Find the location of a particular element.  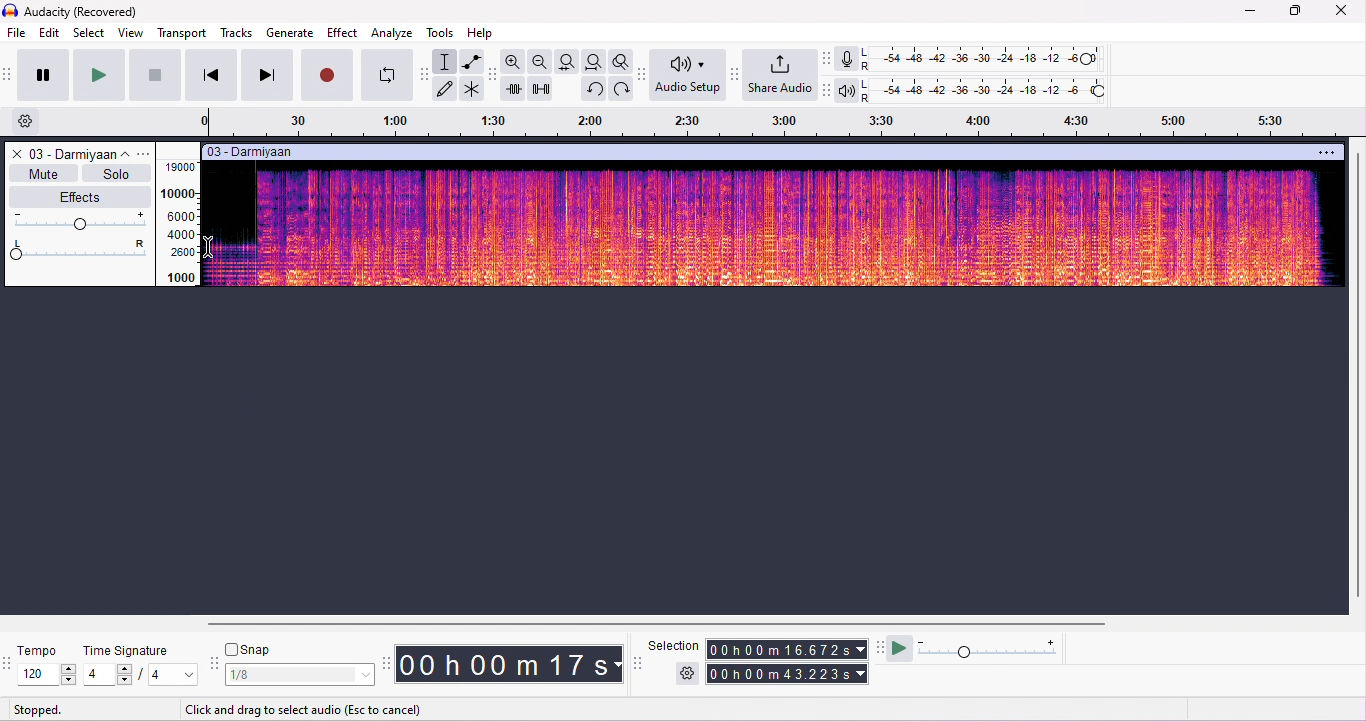

undo is located at coordinates (593, 88).